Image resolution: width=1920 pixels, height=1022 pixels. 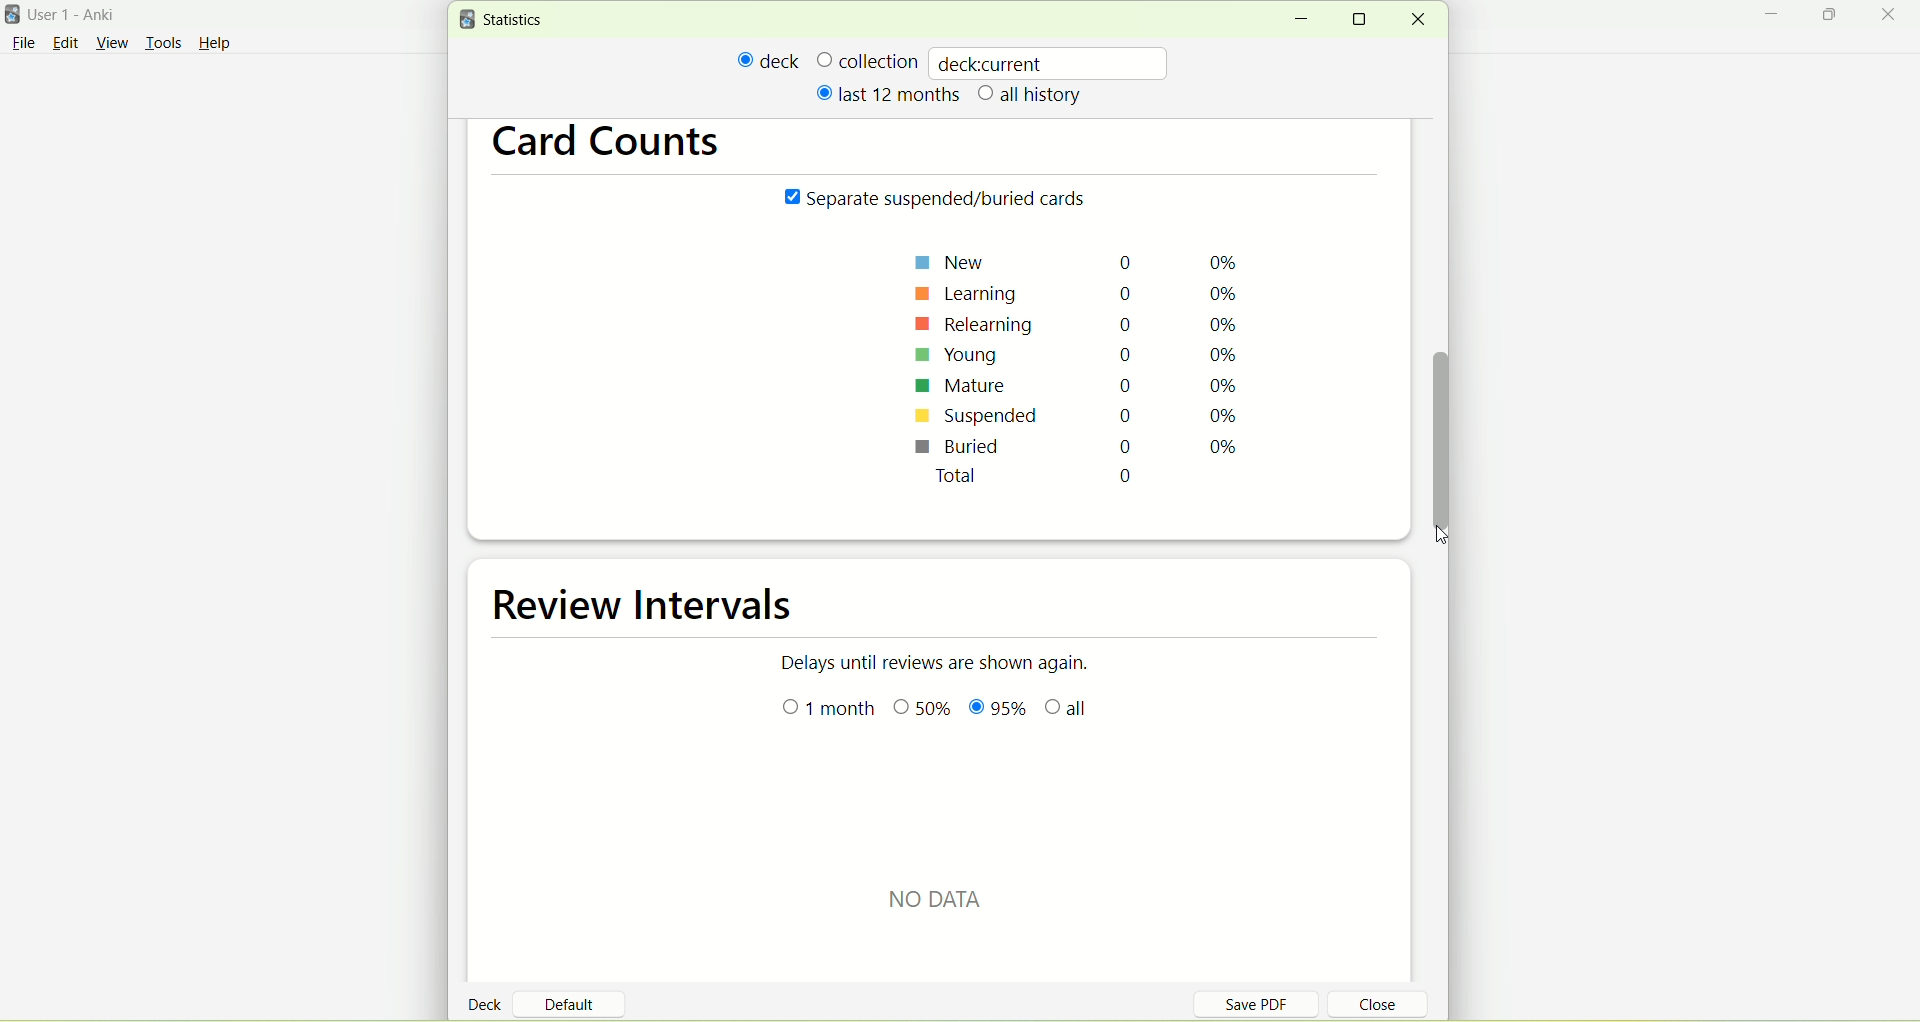 I want to click on File , so click(x=23, y=43).